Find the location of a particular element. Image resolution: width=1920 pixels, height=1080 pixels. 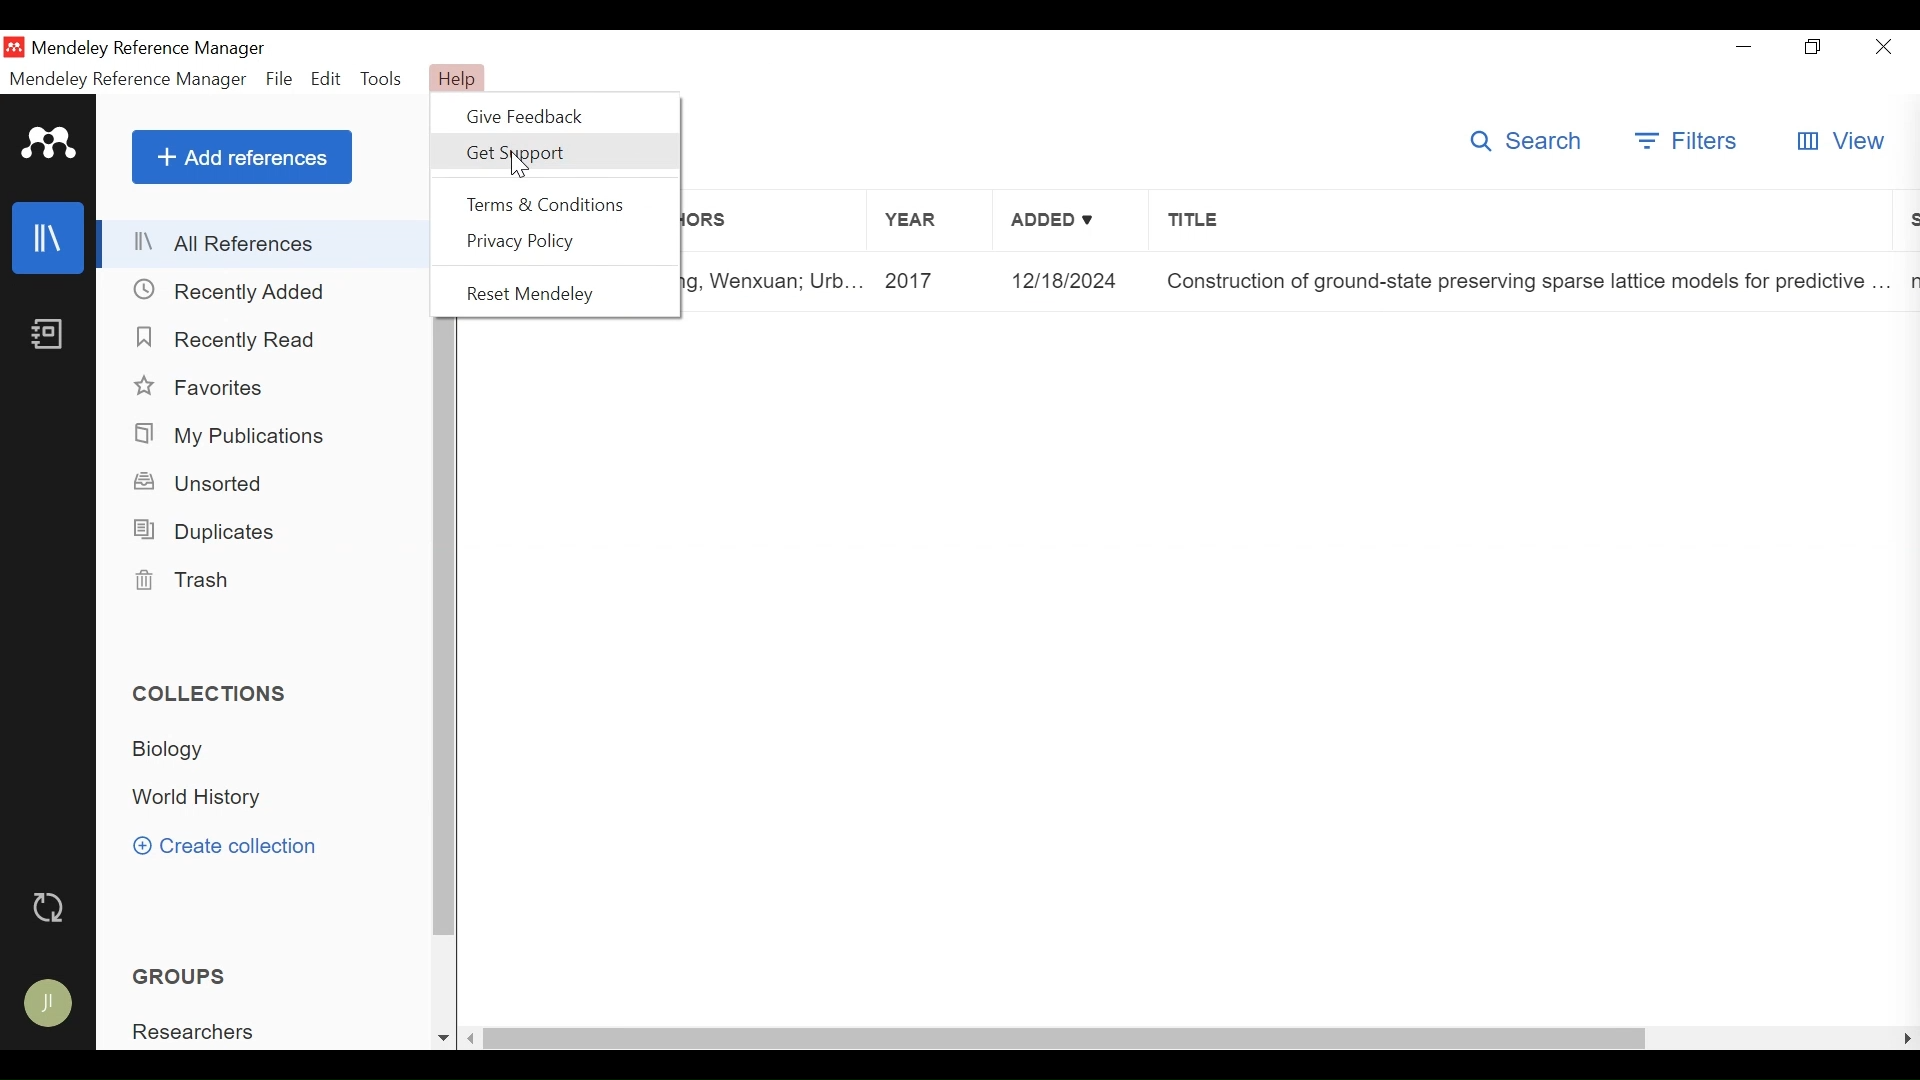

Group is located at coordinates (187, 976).